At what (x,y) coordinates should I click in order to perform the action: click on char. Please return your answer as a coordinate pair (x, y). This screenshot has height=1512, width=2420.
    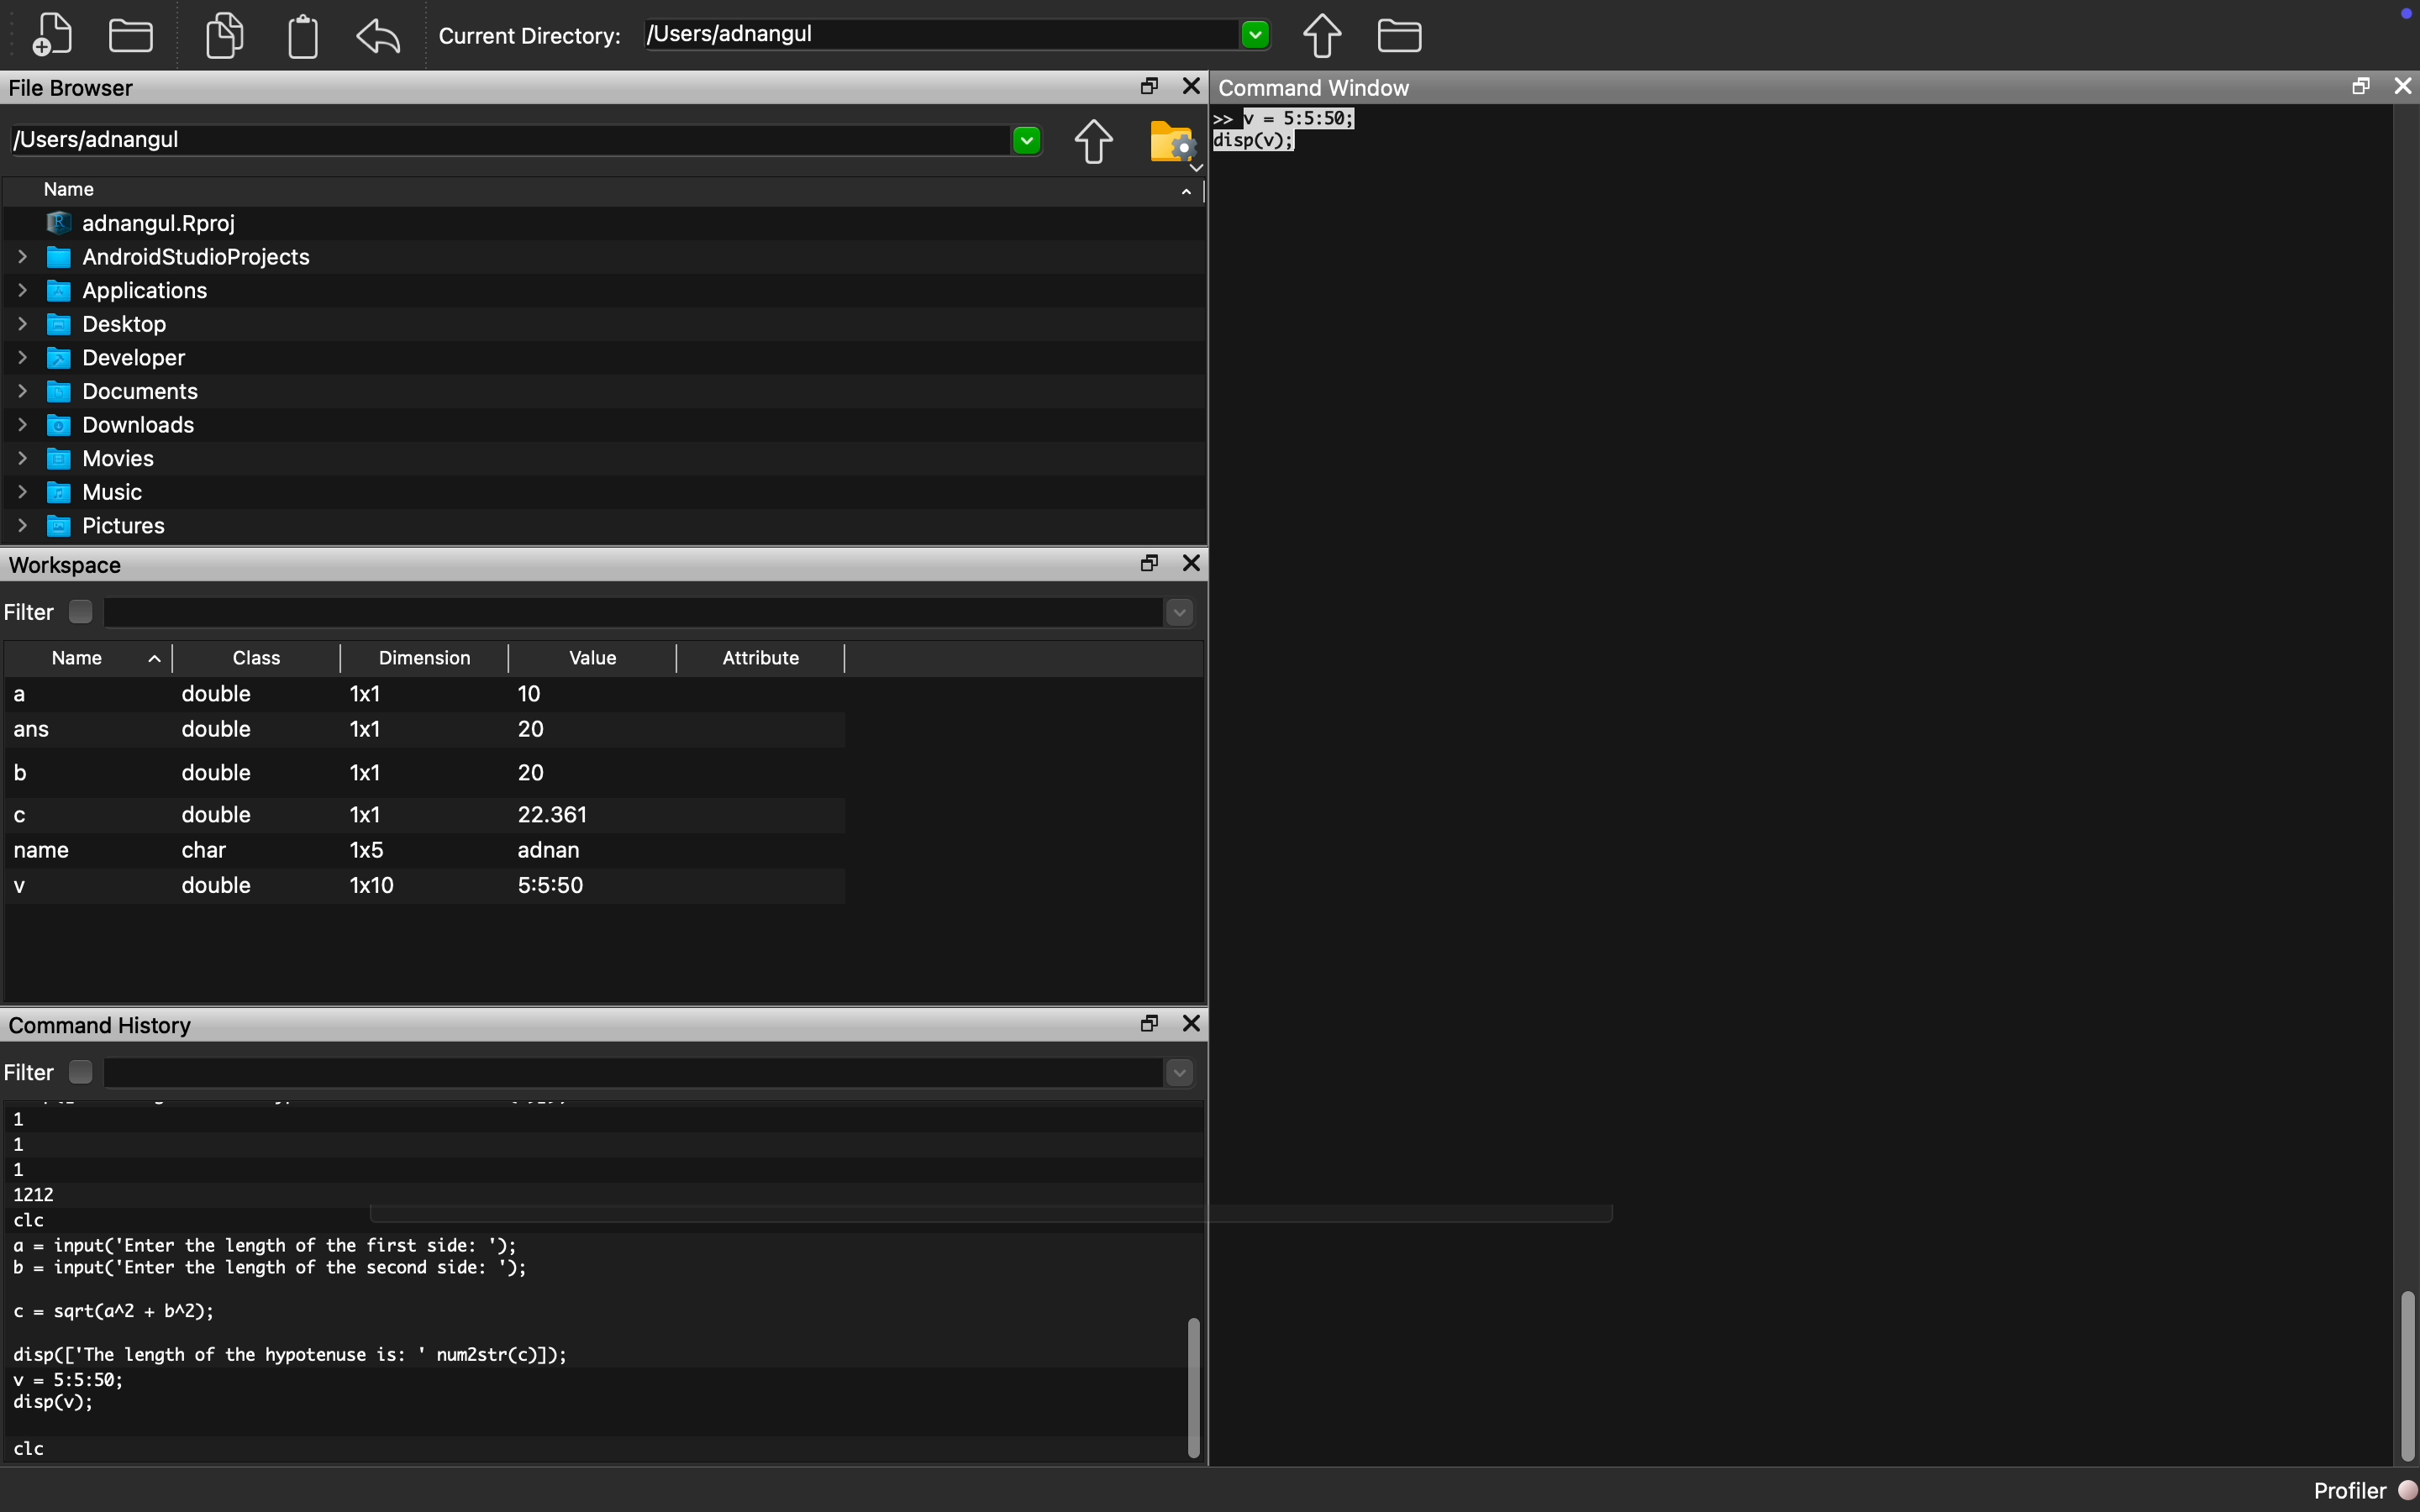
    Looking at the image, I should click on (206, 851).